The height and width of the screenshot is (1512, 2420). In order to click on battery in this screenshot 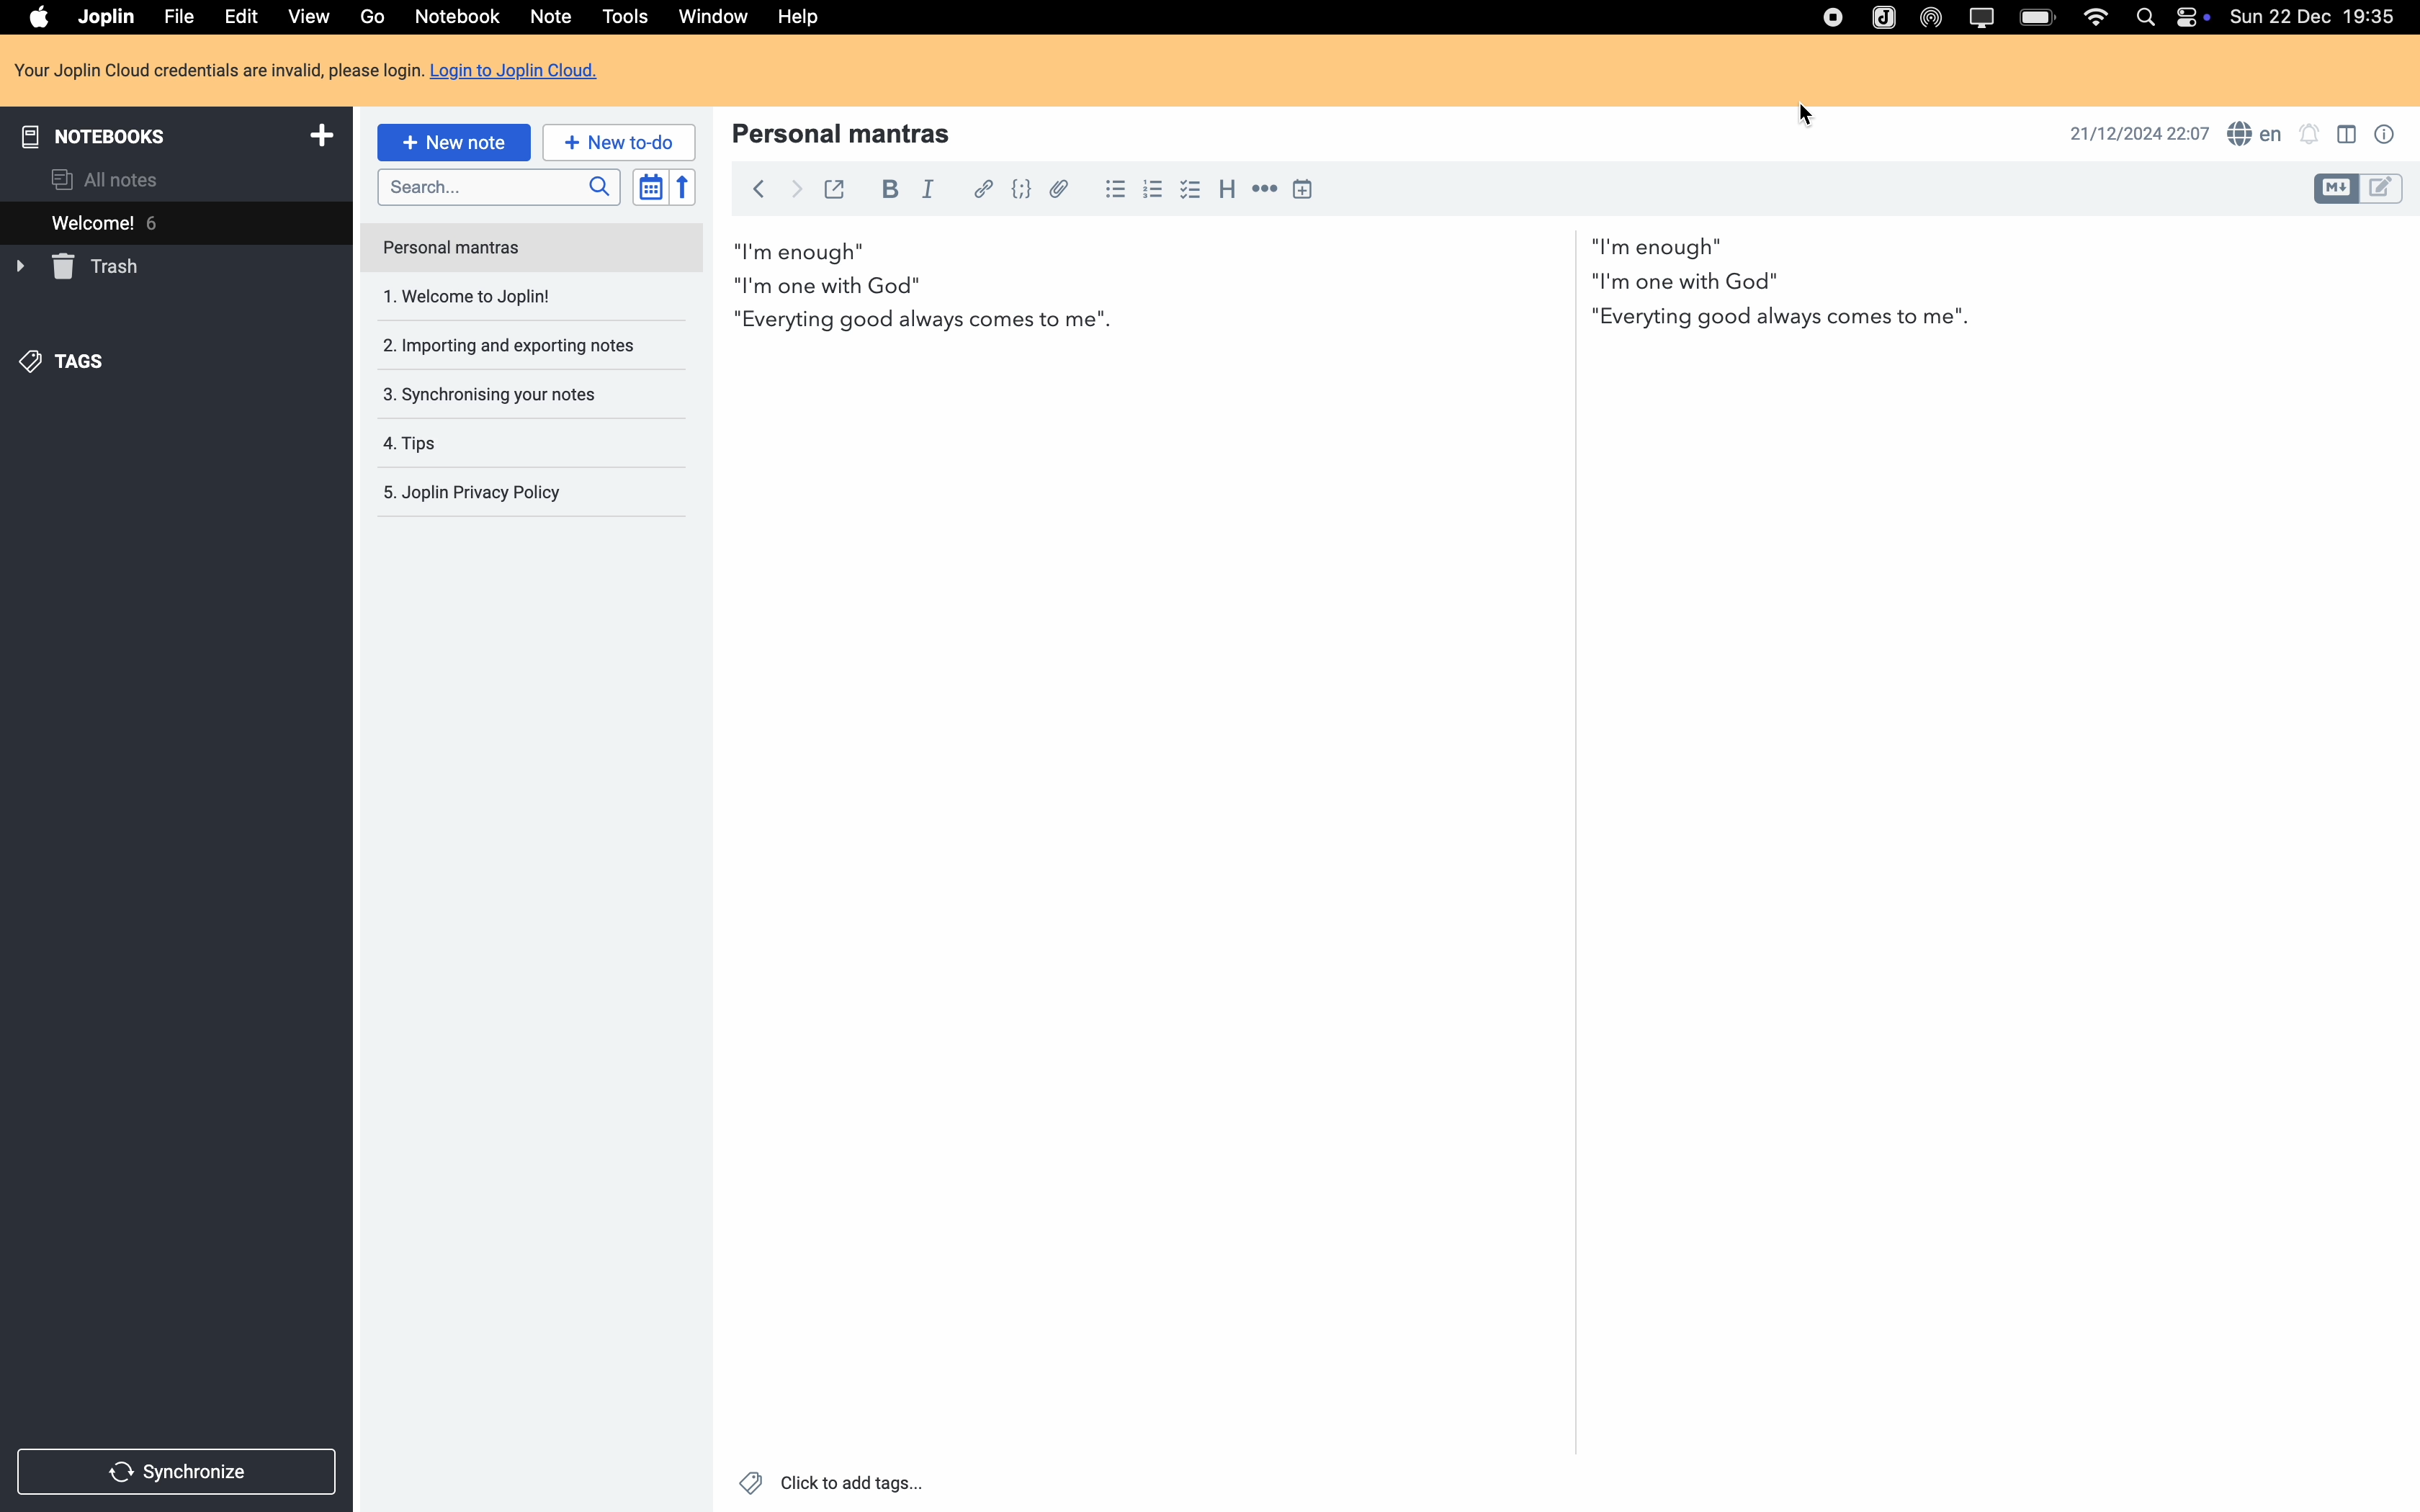, I will do `click(2036, 17)`.